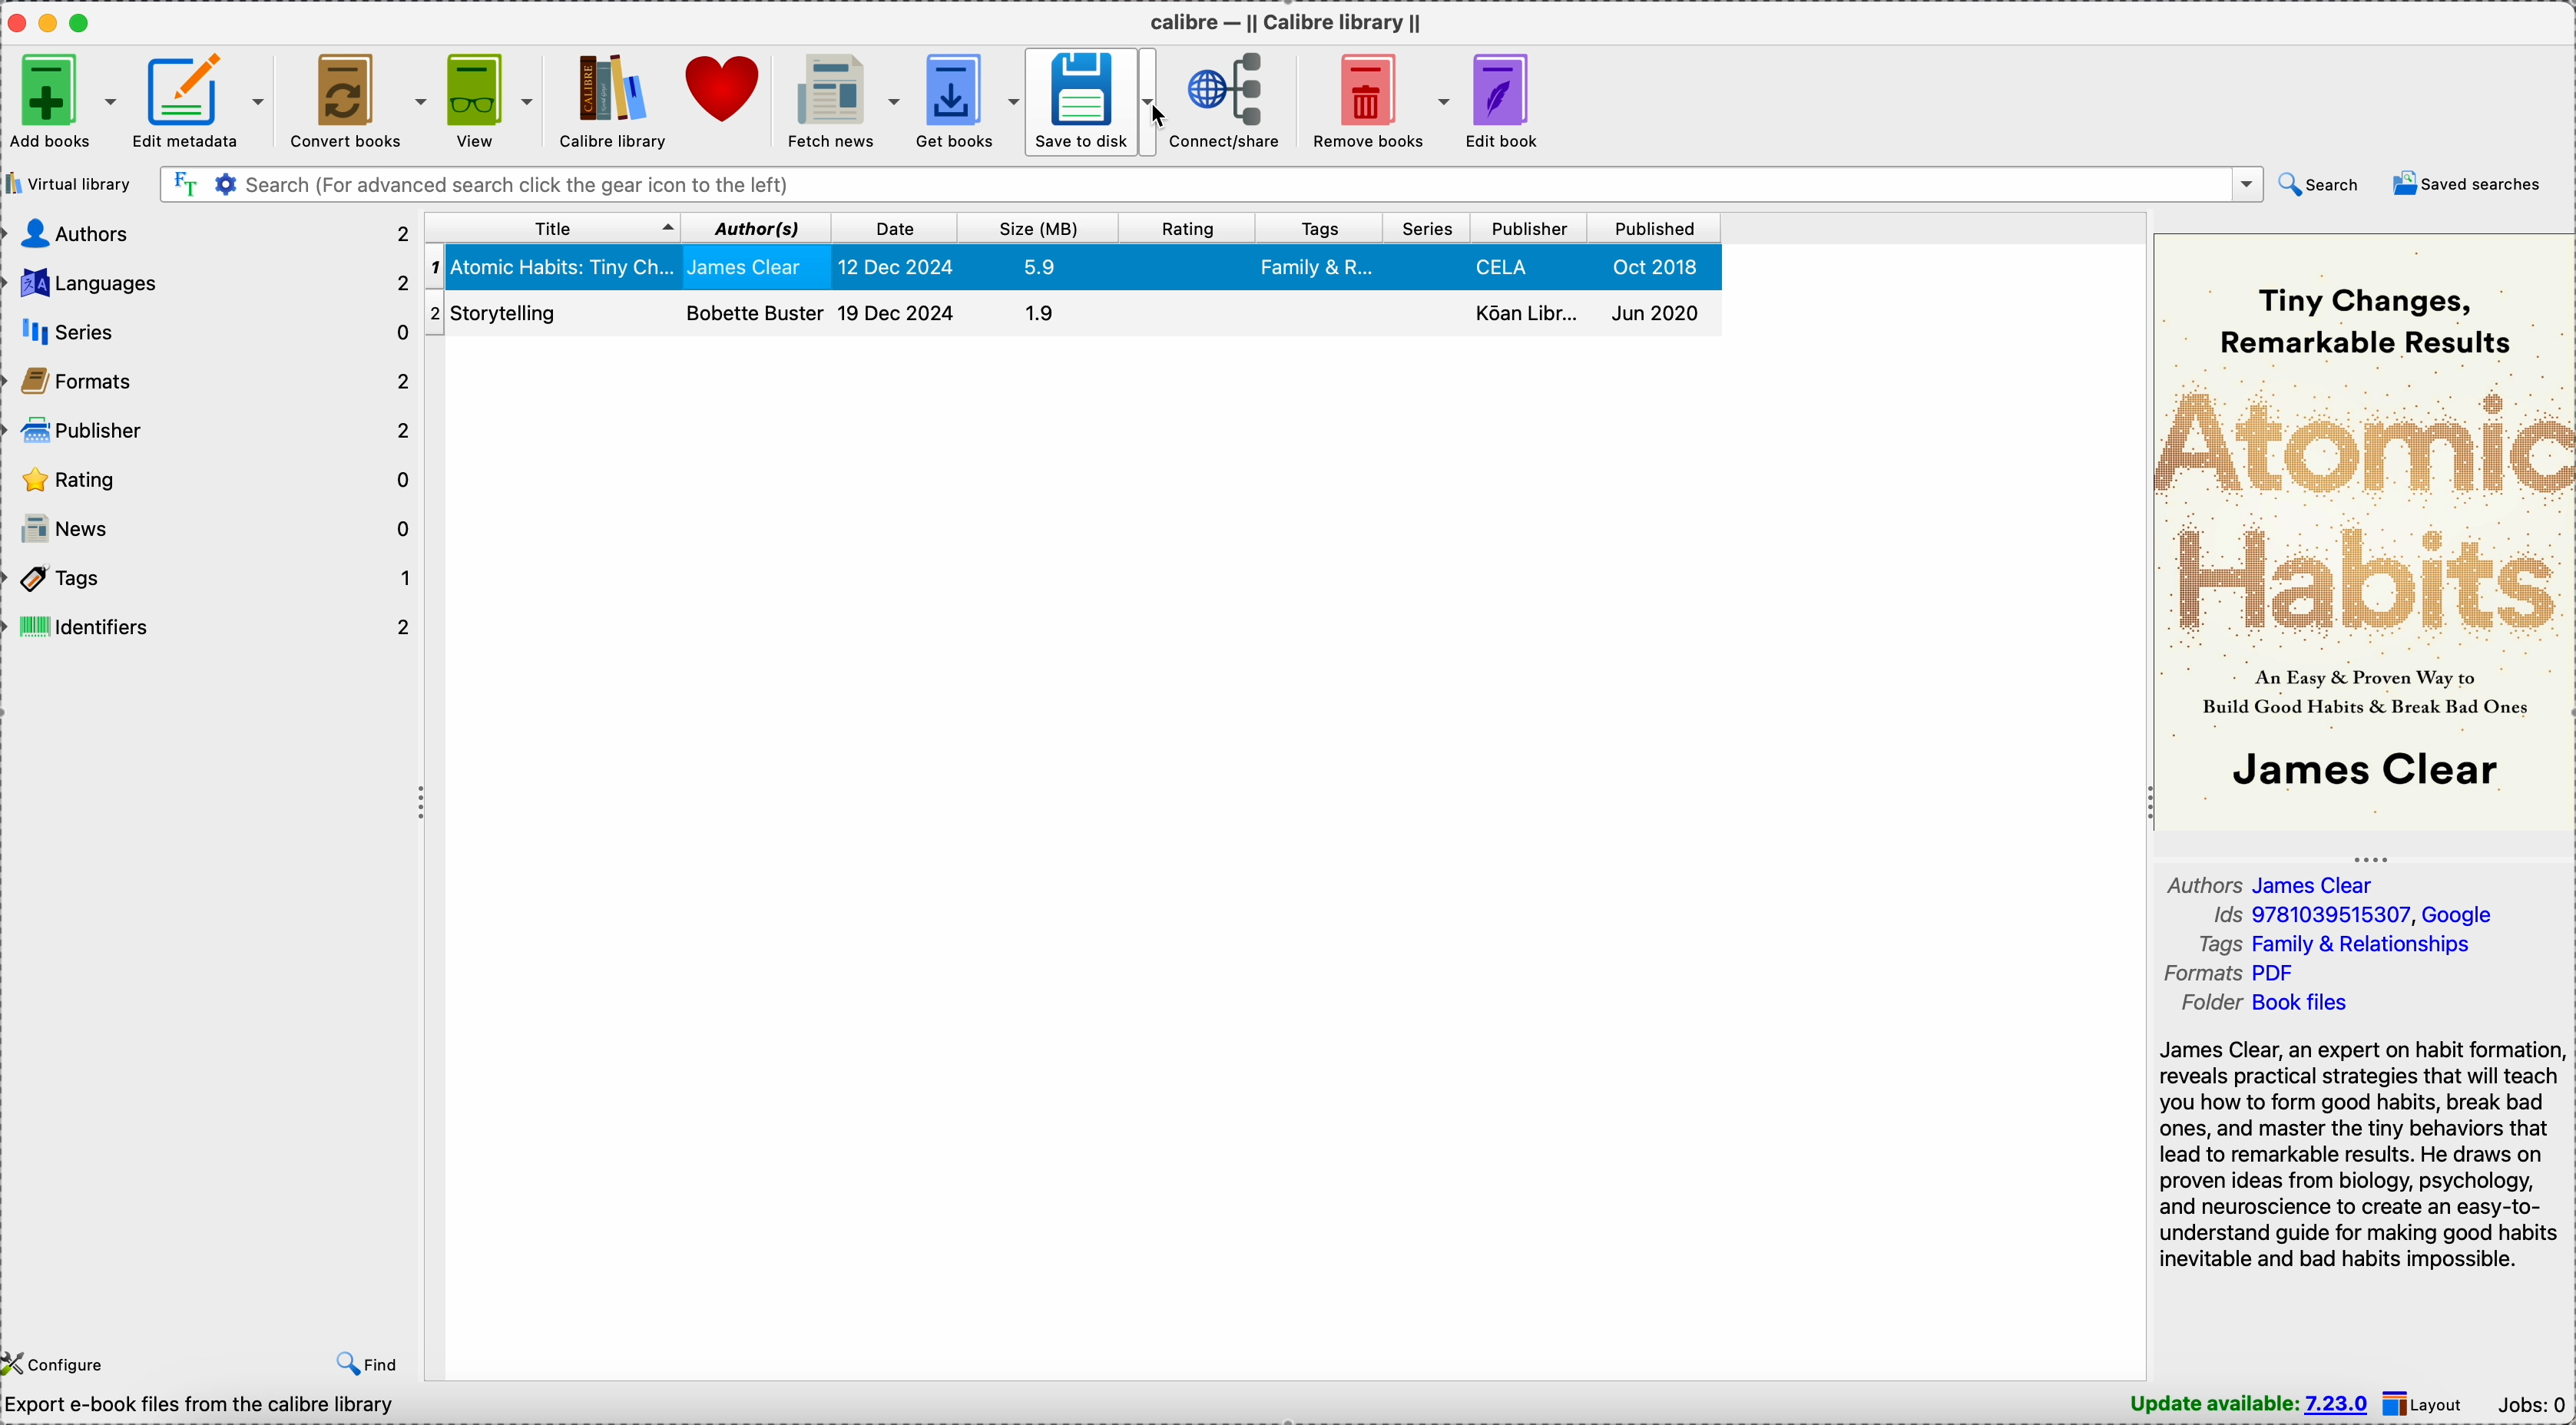 The width and height of the screenshot is (2576, 1425). What do you see at coordinates (1182, 228) in the screenshot?
I see `rating` at bounding box center [1182, 228].